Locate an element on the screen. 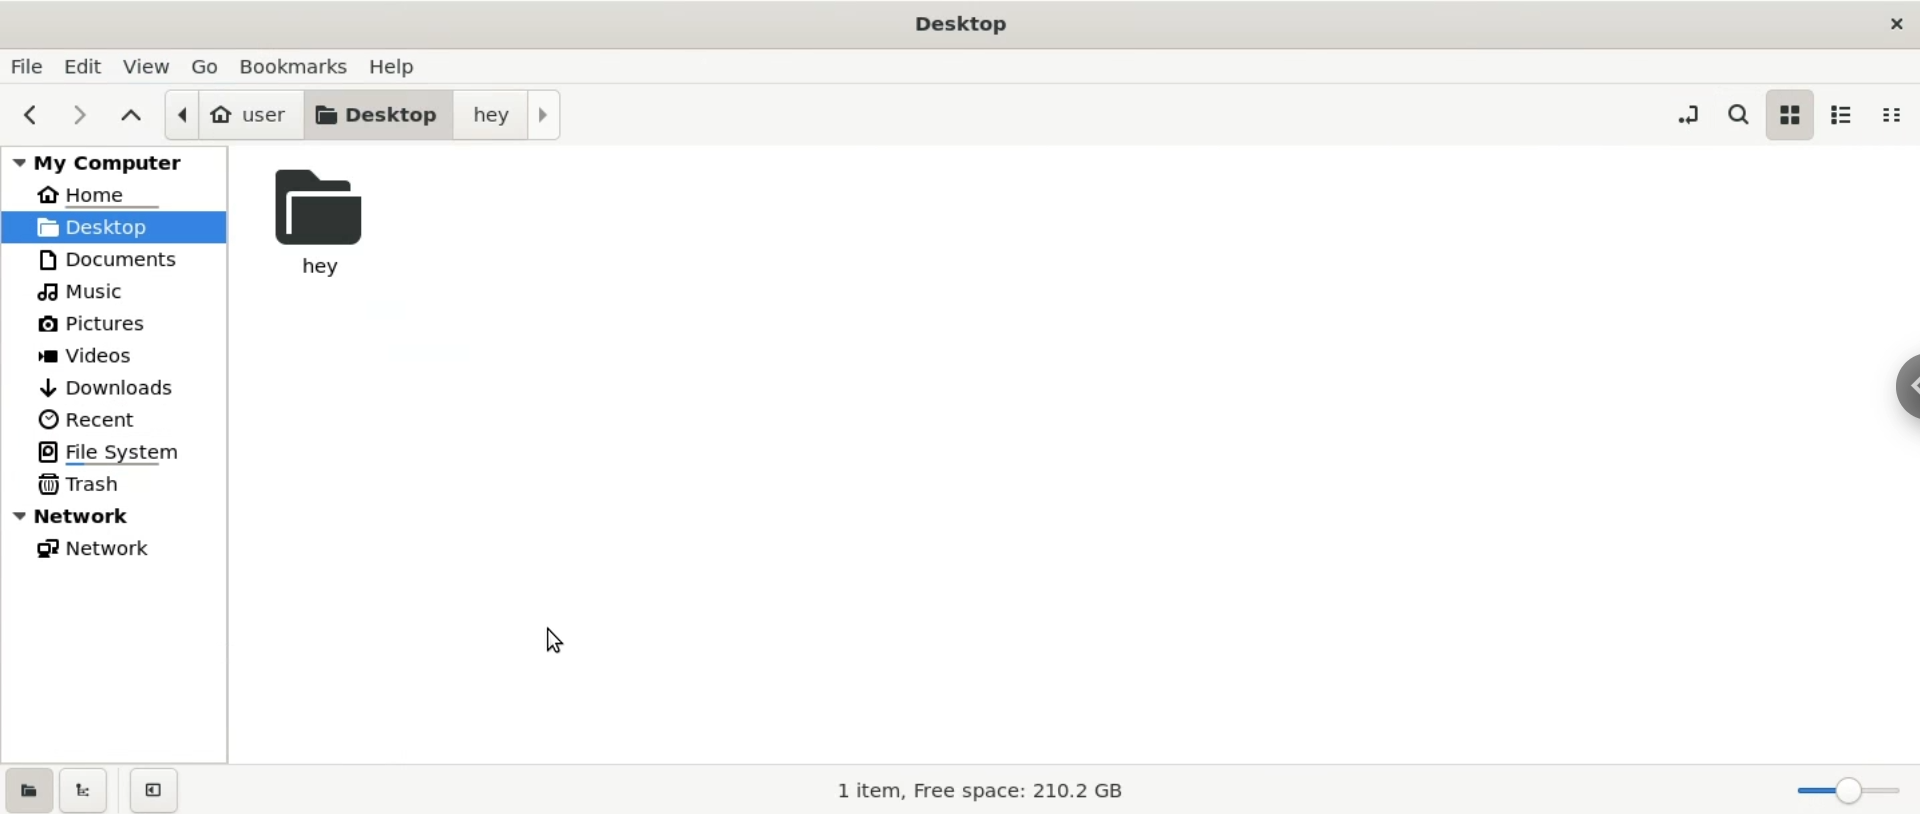 This screenshot has height=814, width=1920. icon view is located at coordinates (1789, 117).